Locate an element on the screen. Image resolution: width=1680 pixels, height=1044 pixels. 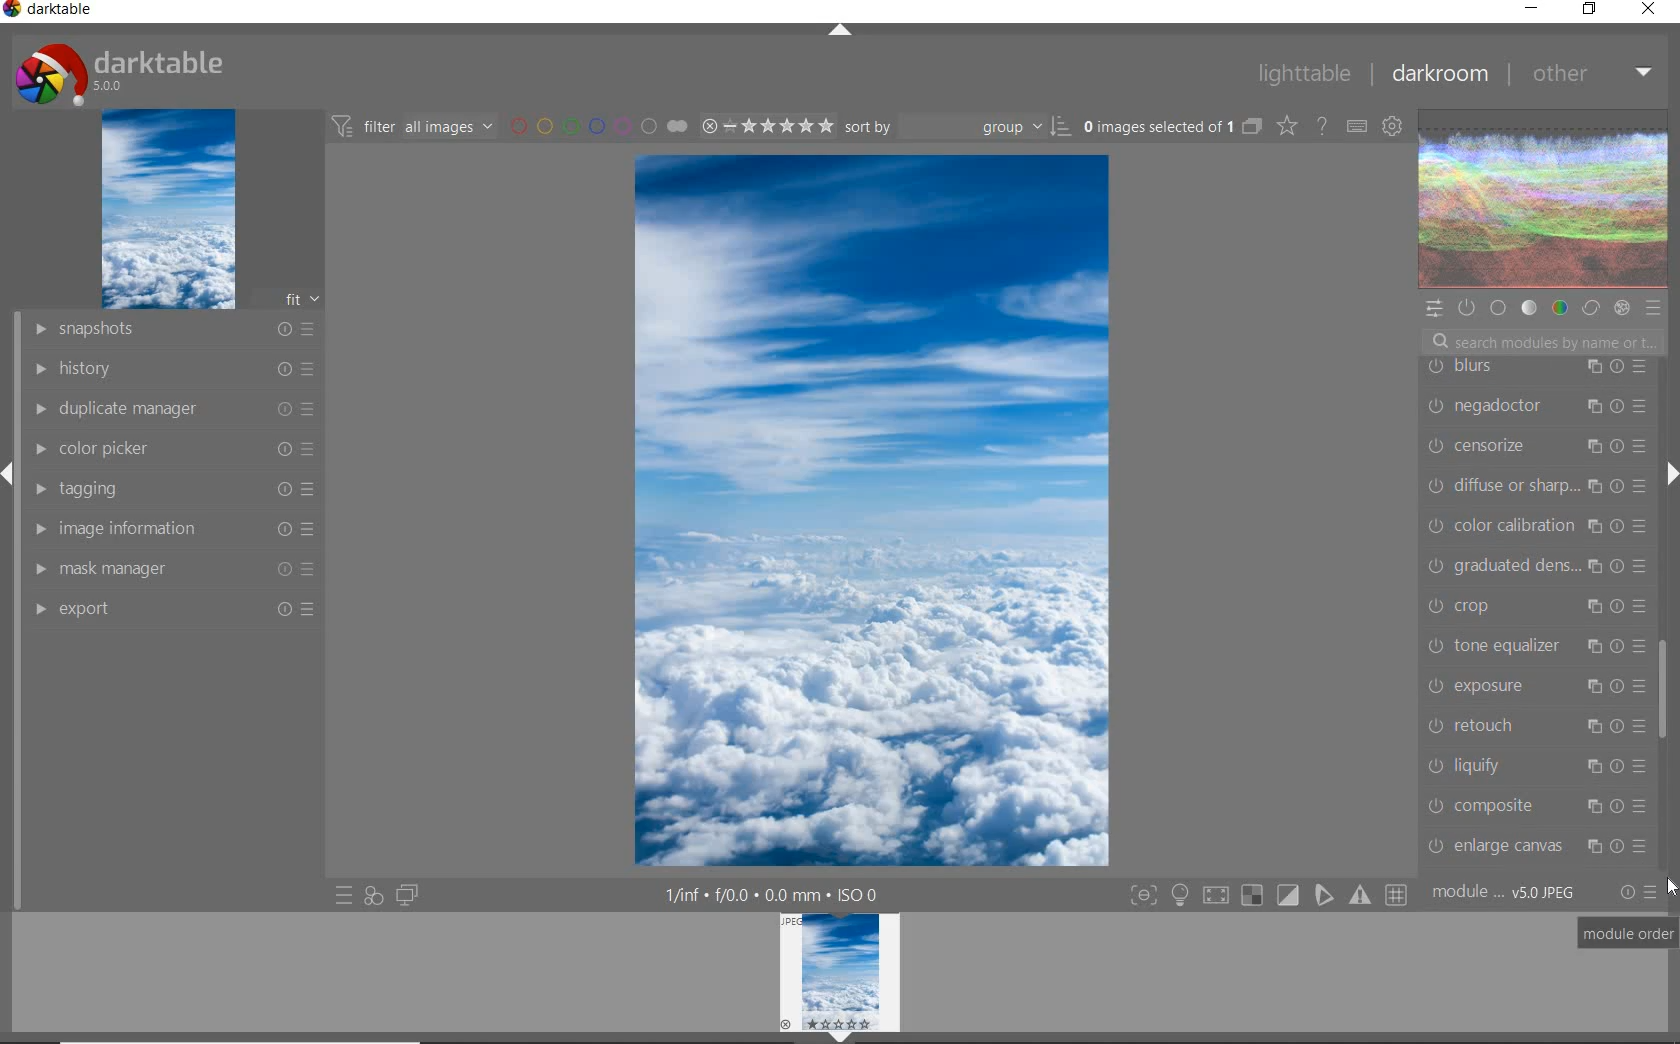
liquify is located at coordinates (1535, 764).